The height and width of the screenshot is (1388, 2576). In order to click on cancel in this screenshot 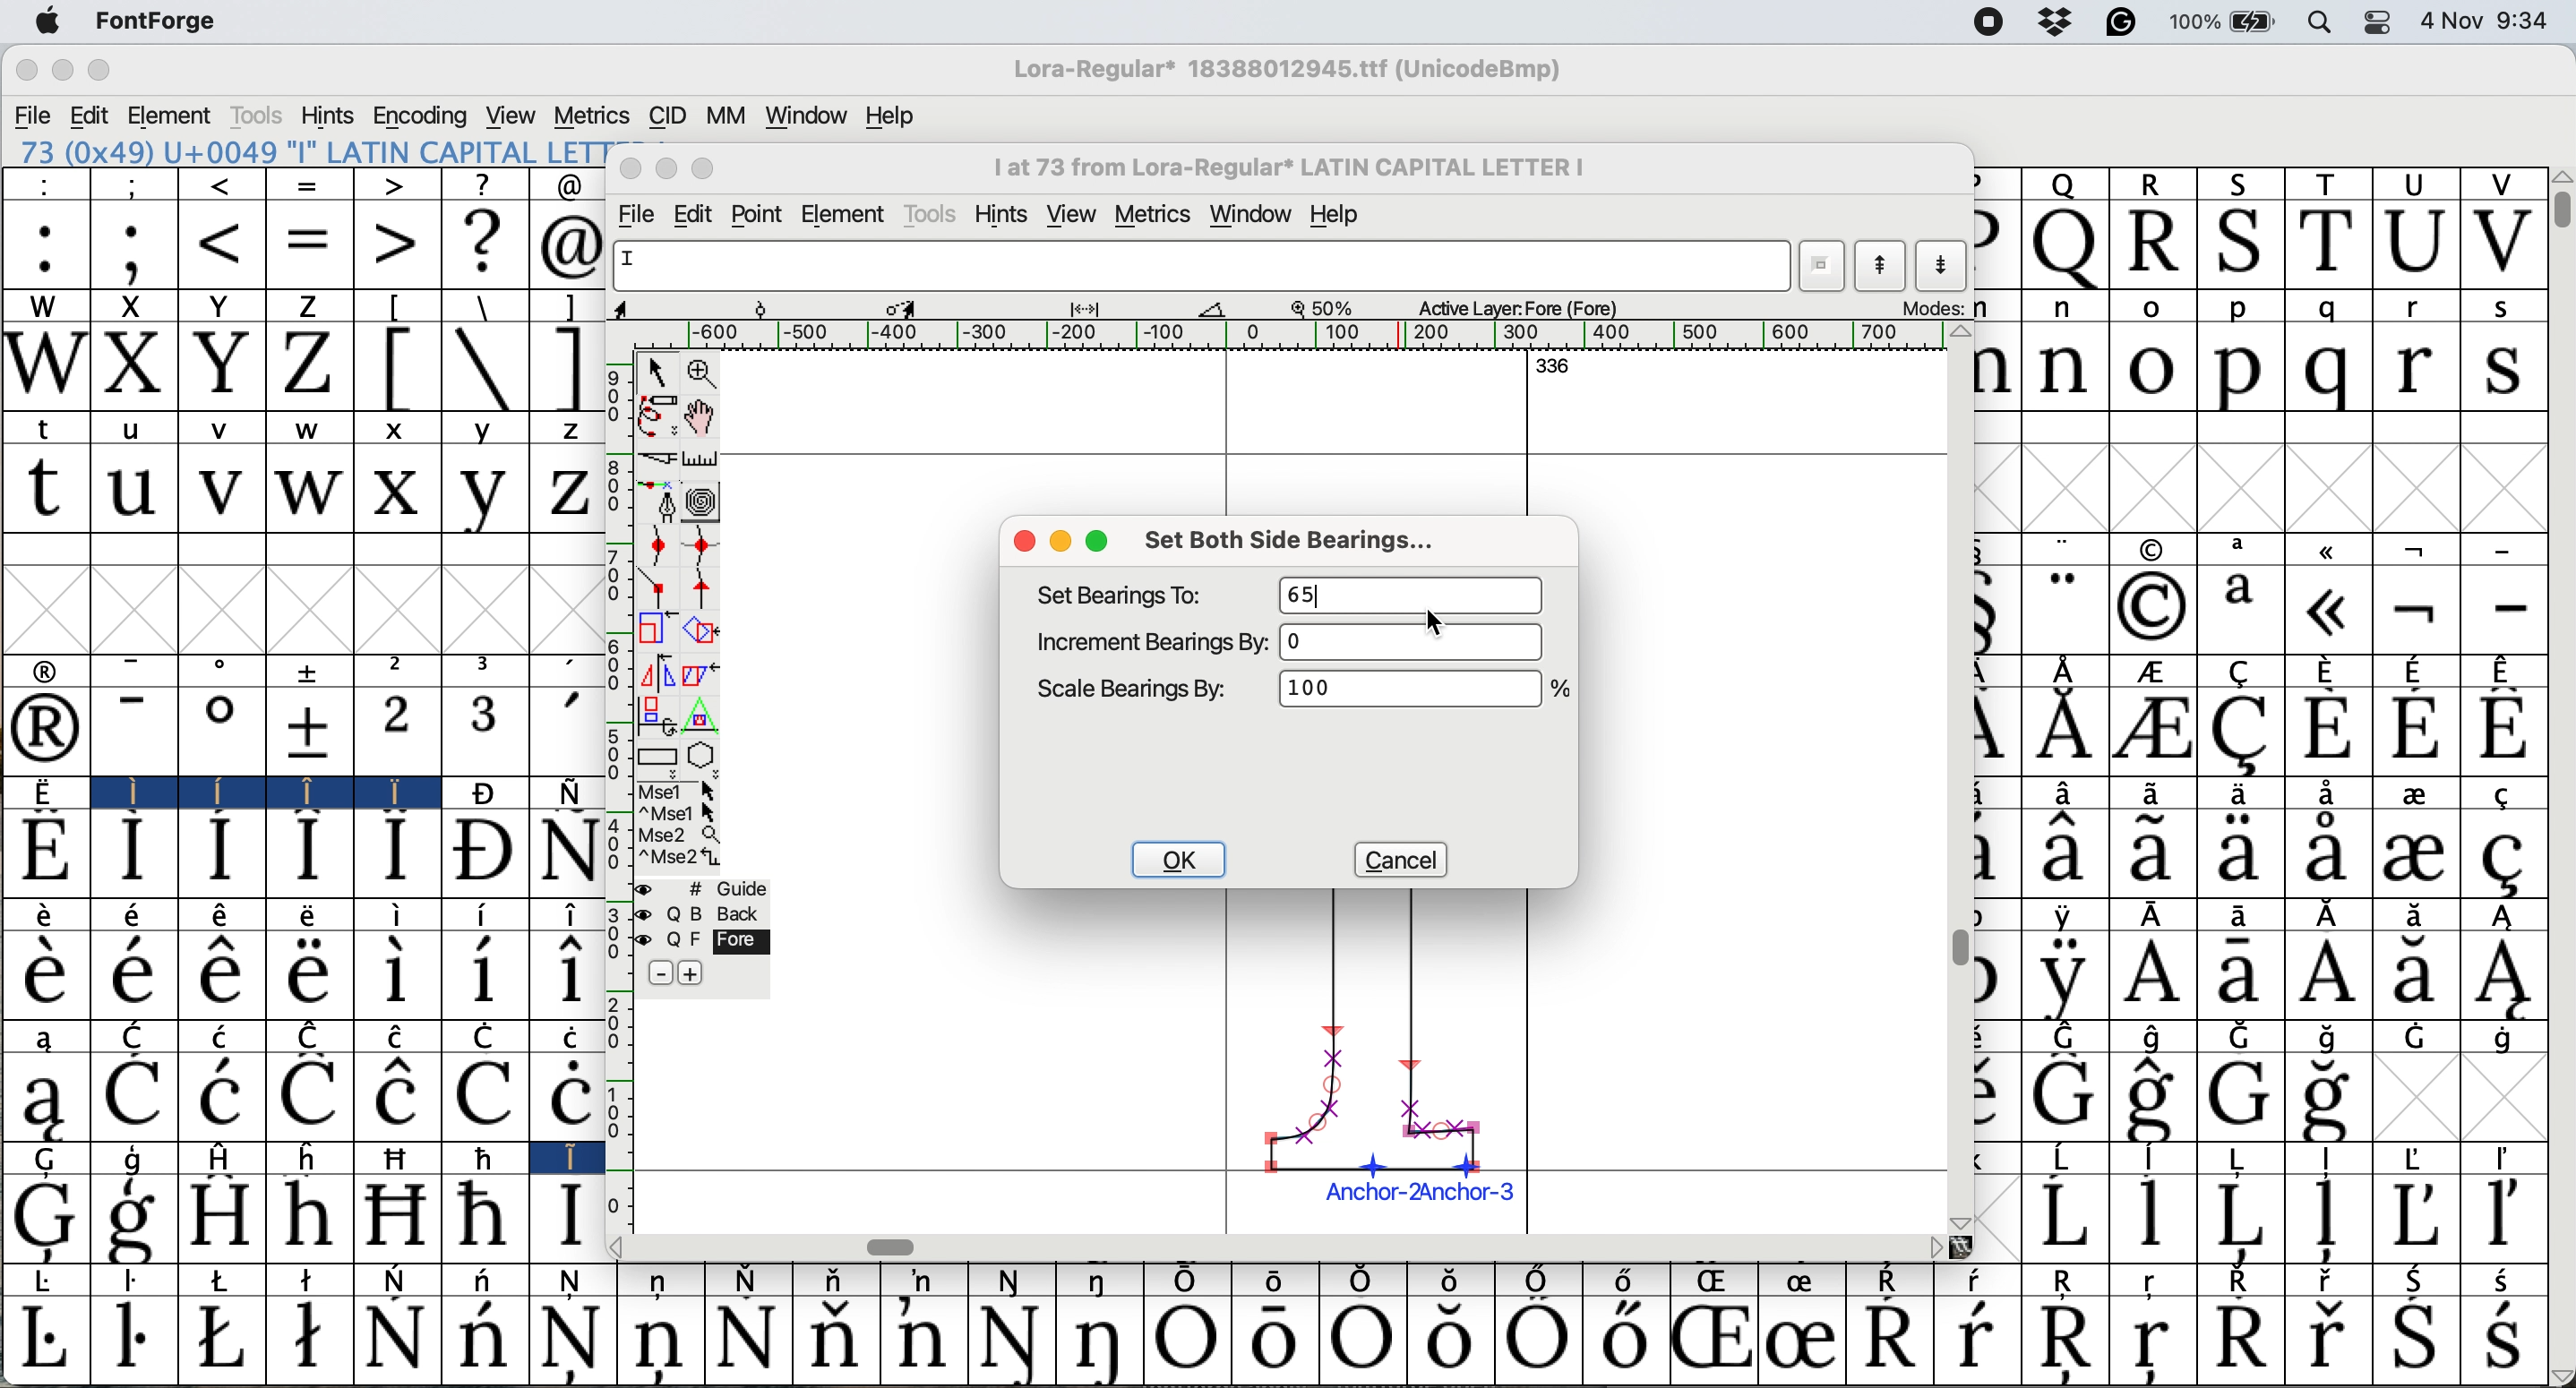, I will do `click(1397, 858)`.